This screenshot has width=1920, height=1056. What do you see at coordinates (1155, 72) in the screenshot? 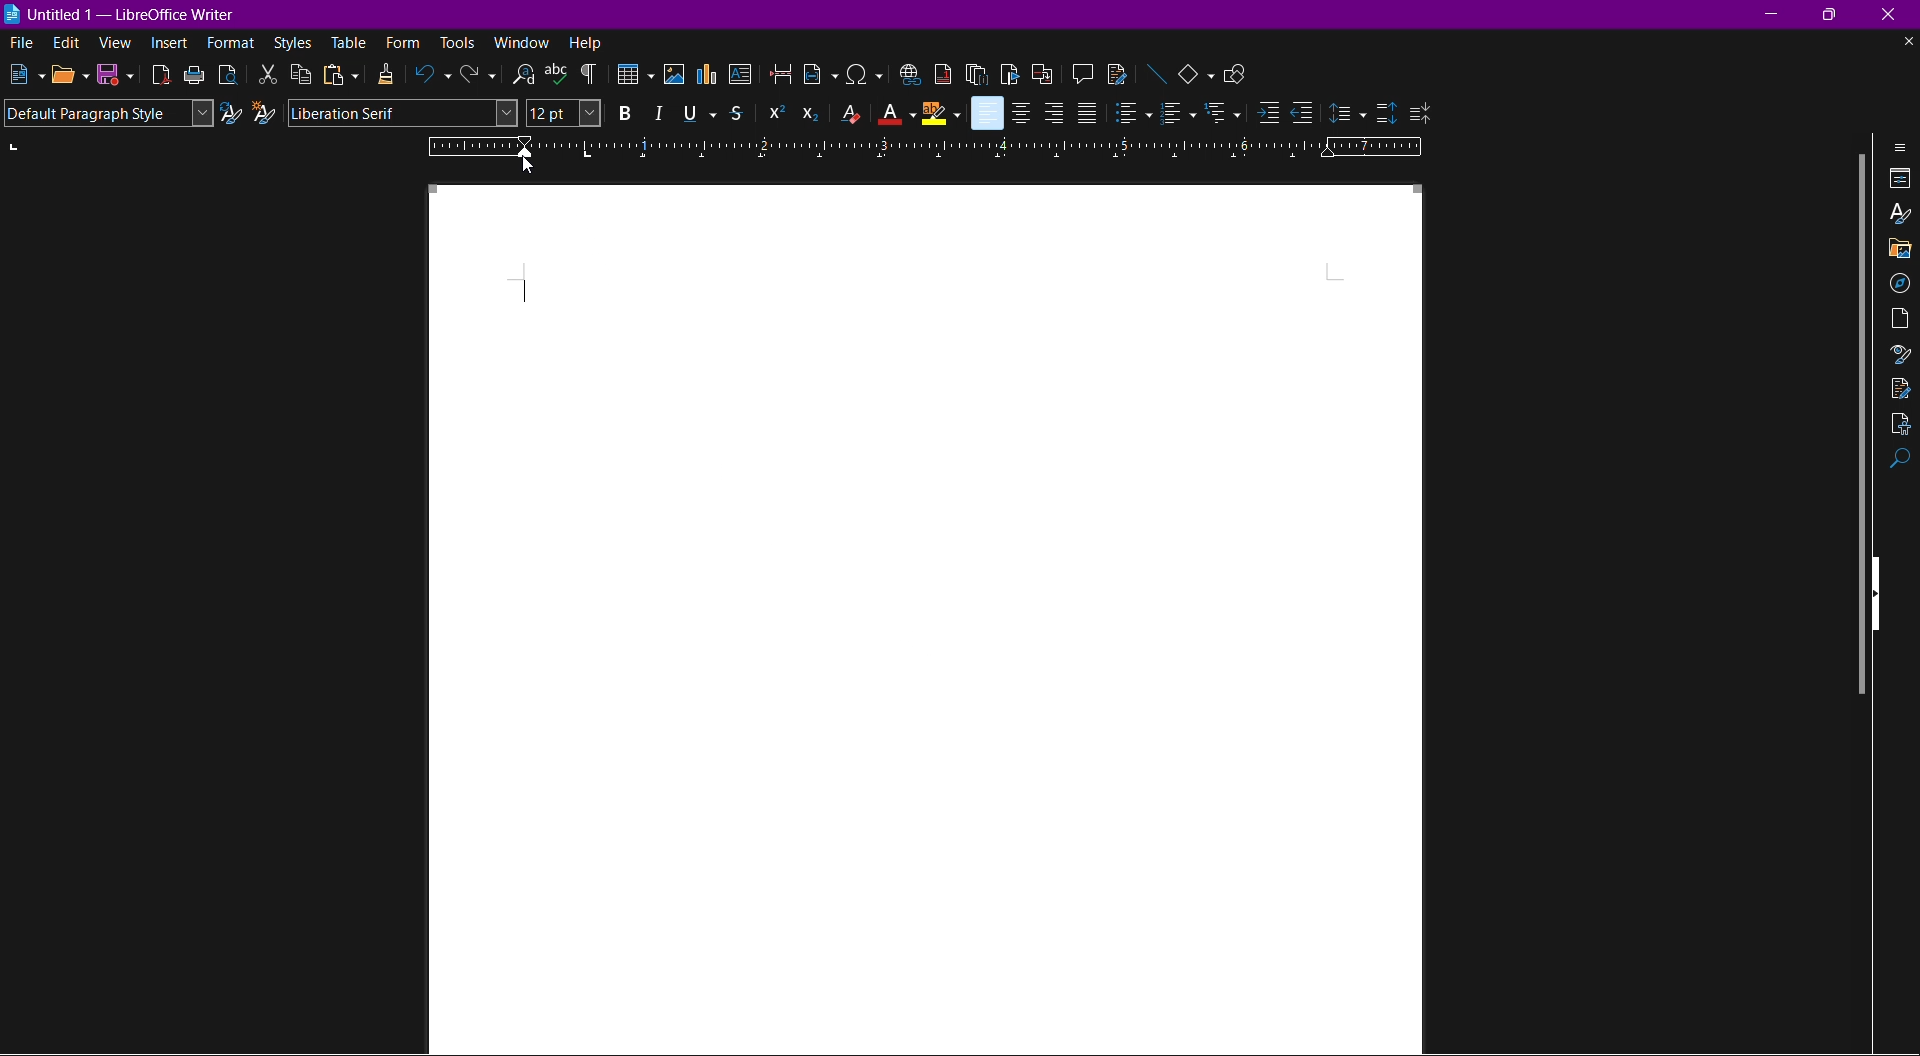
I see `Insert Line` at bounding box center [1155, 72].